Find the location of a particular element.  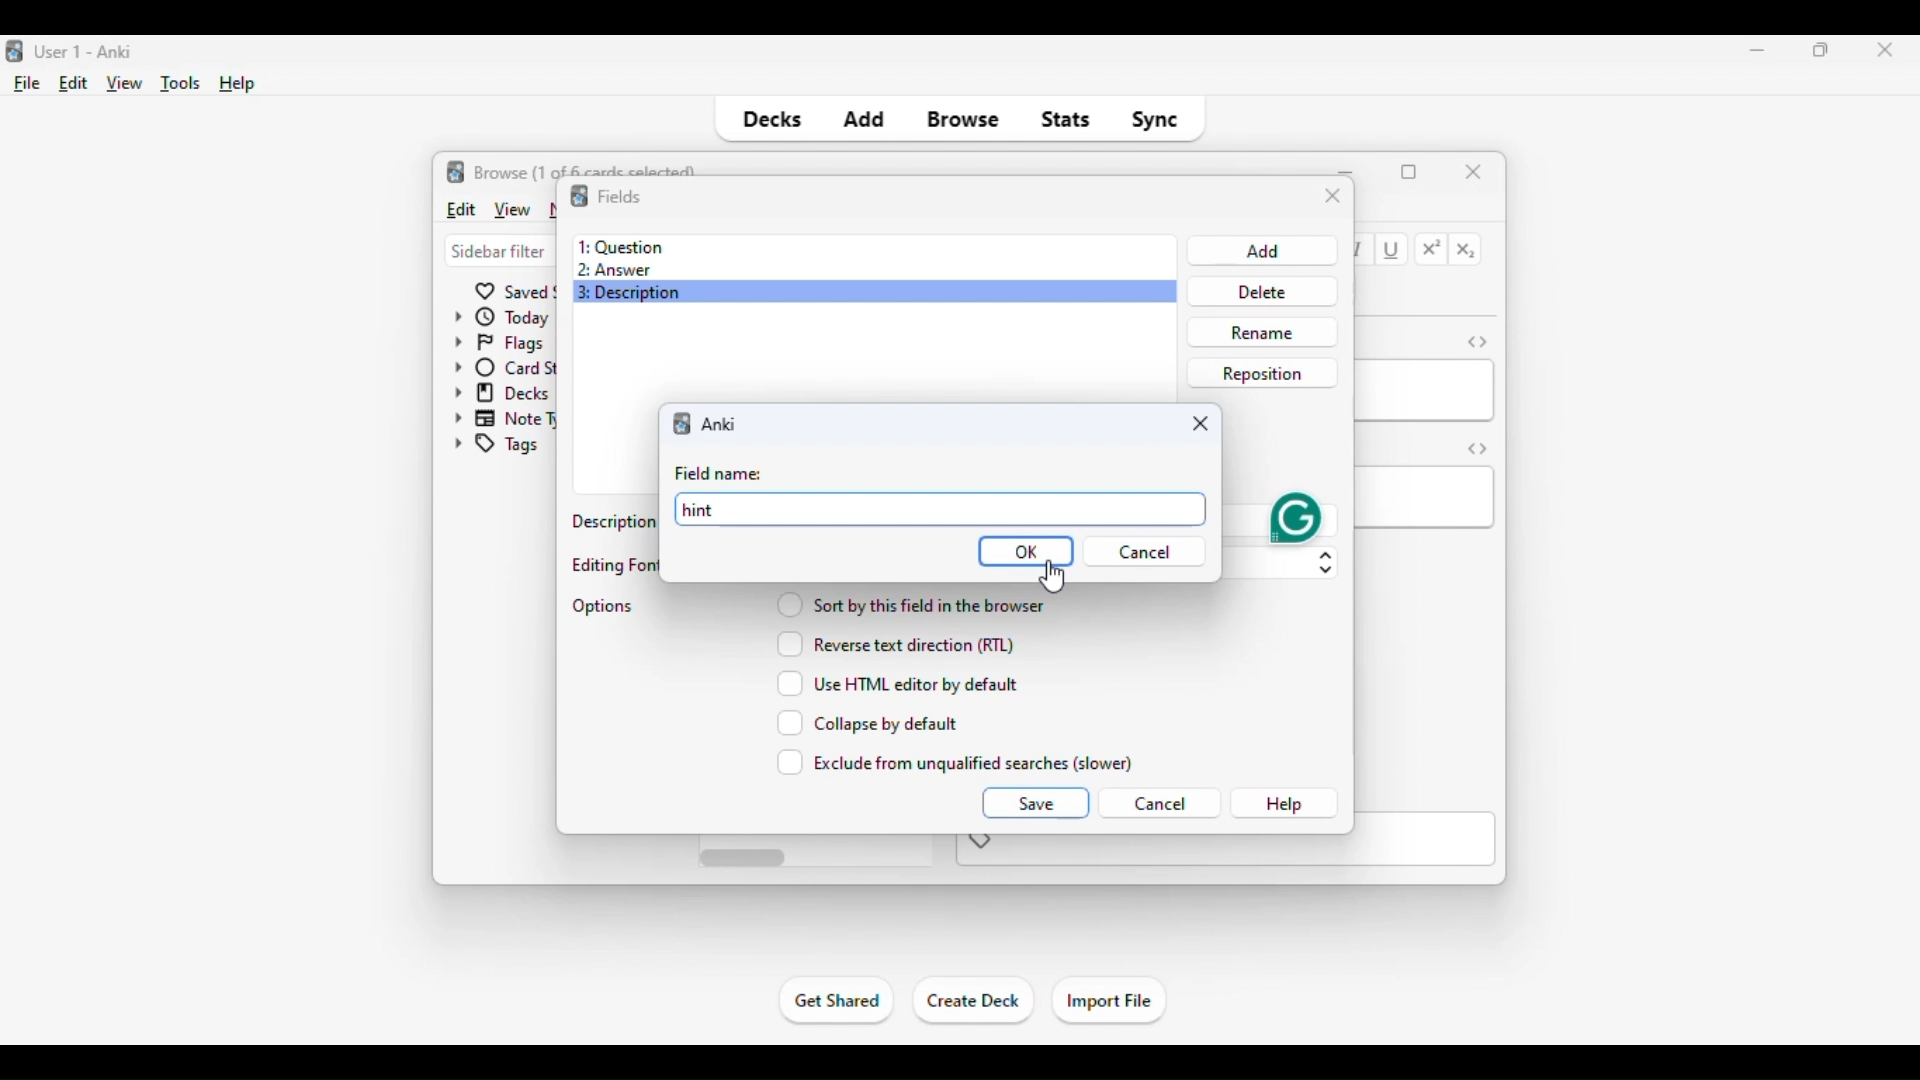

help is located at coordinates (238, 84).